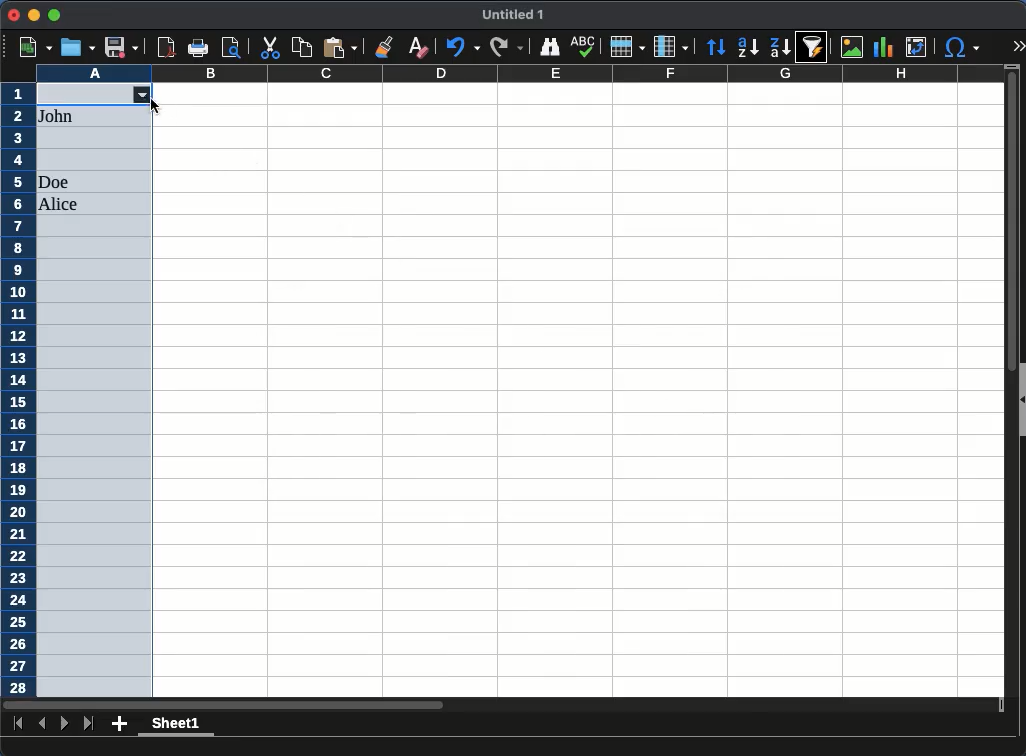  What do you see at coordinates (505, 48) in the screenshot?
I see `redo` at bounding box center [505, 48].